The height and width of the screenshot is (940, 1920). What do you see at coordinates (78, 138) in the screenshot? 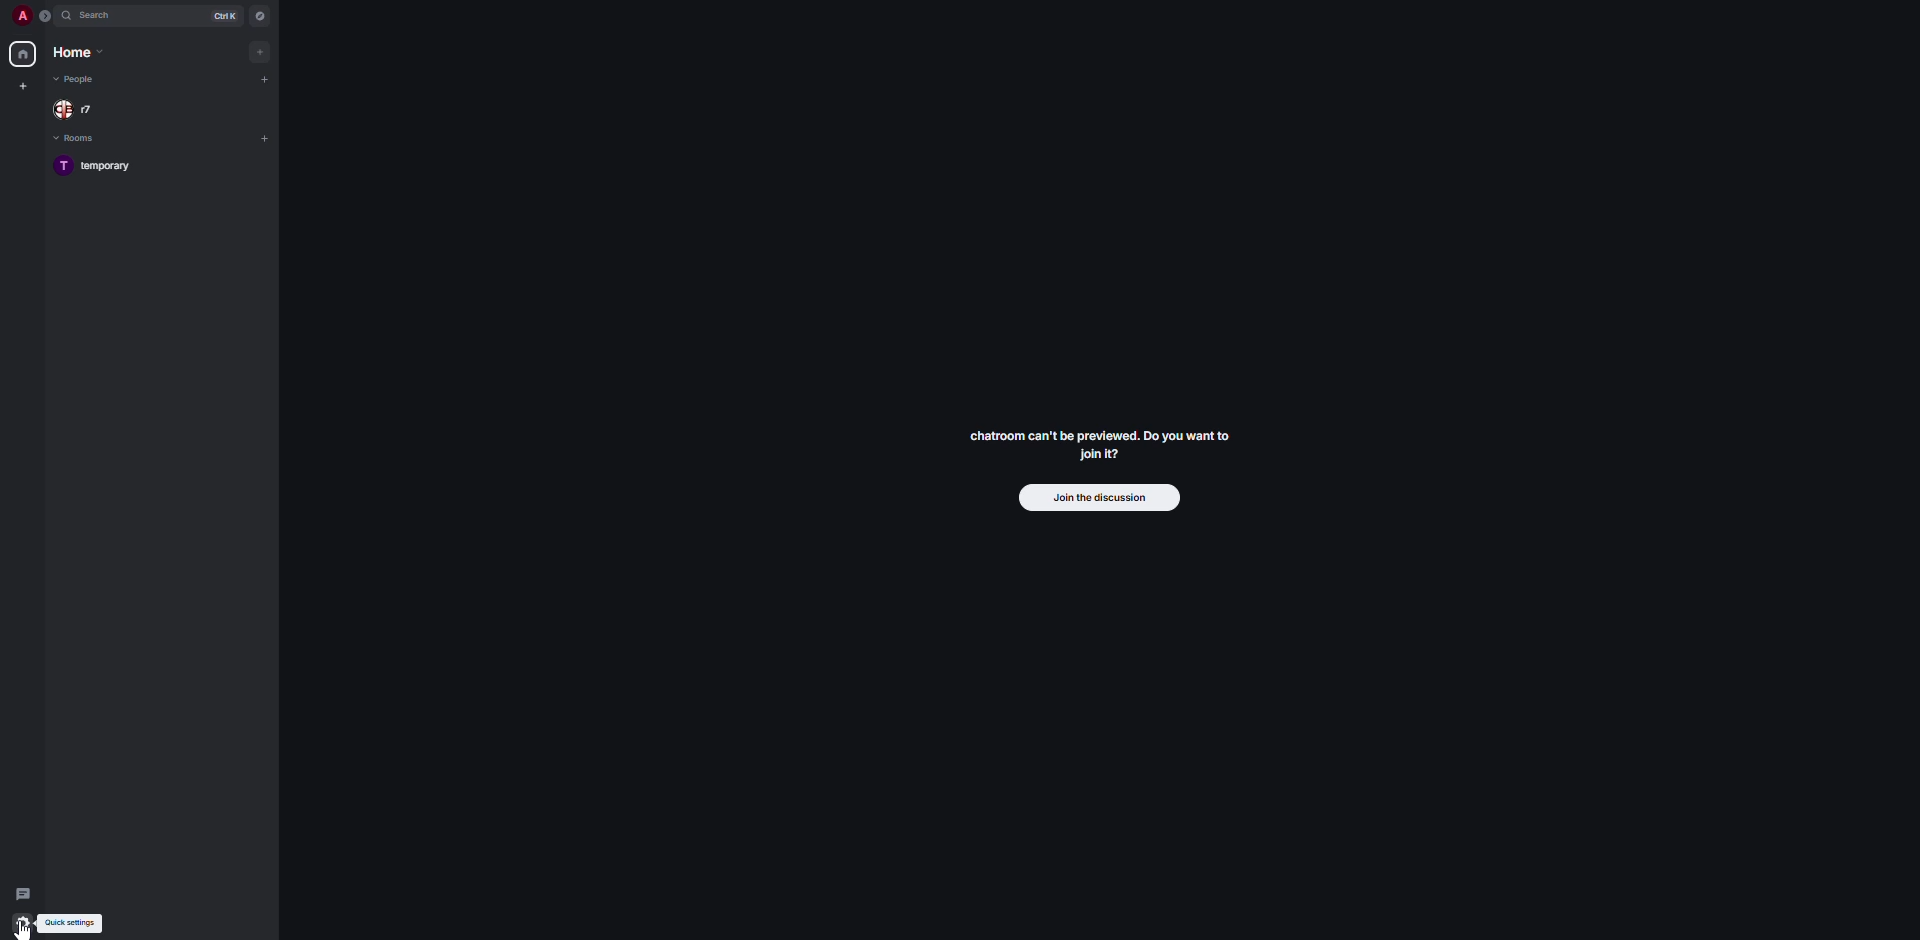
I see `rooms` at bounding box center [78, 138].